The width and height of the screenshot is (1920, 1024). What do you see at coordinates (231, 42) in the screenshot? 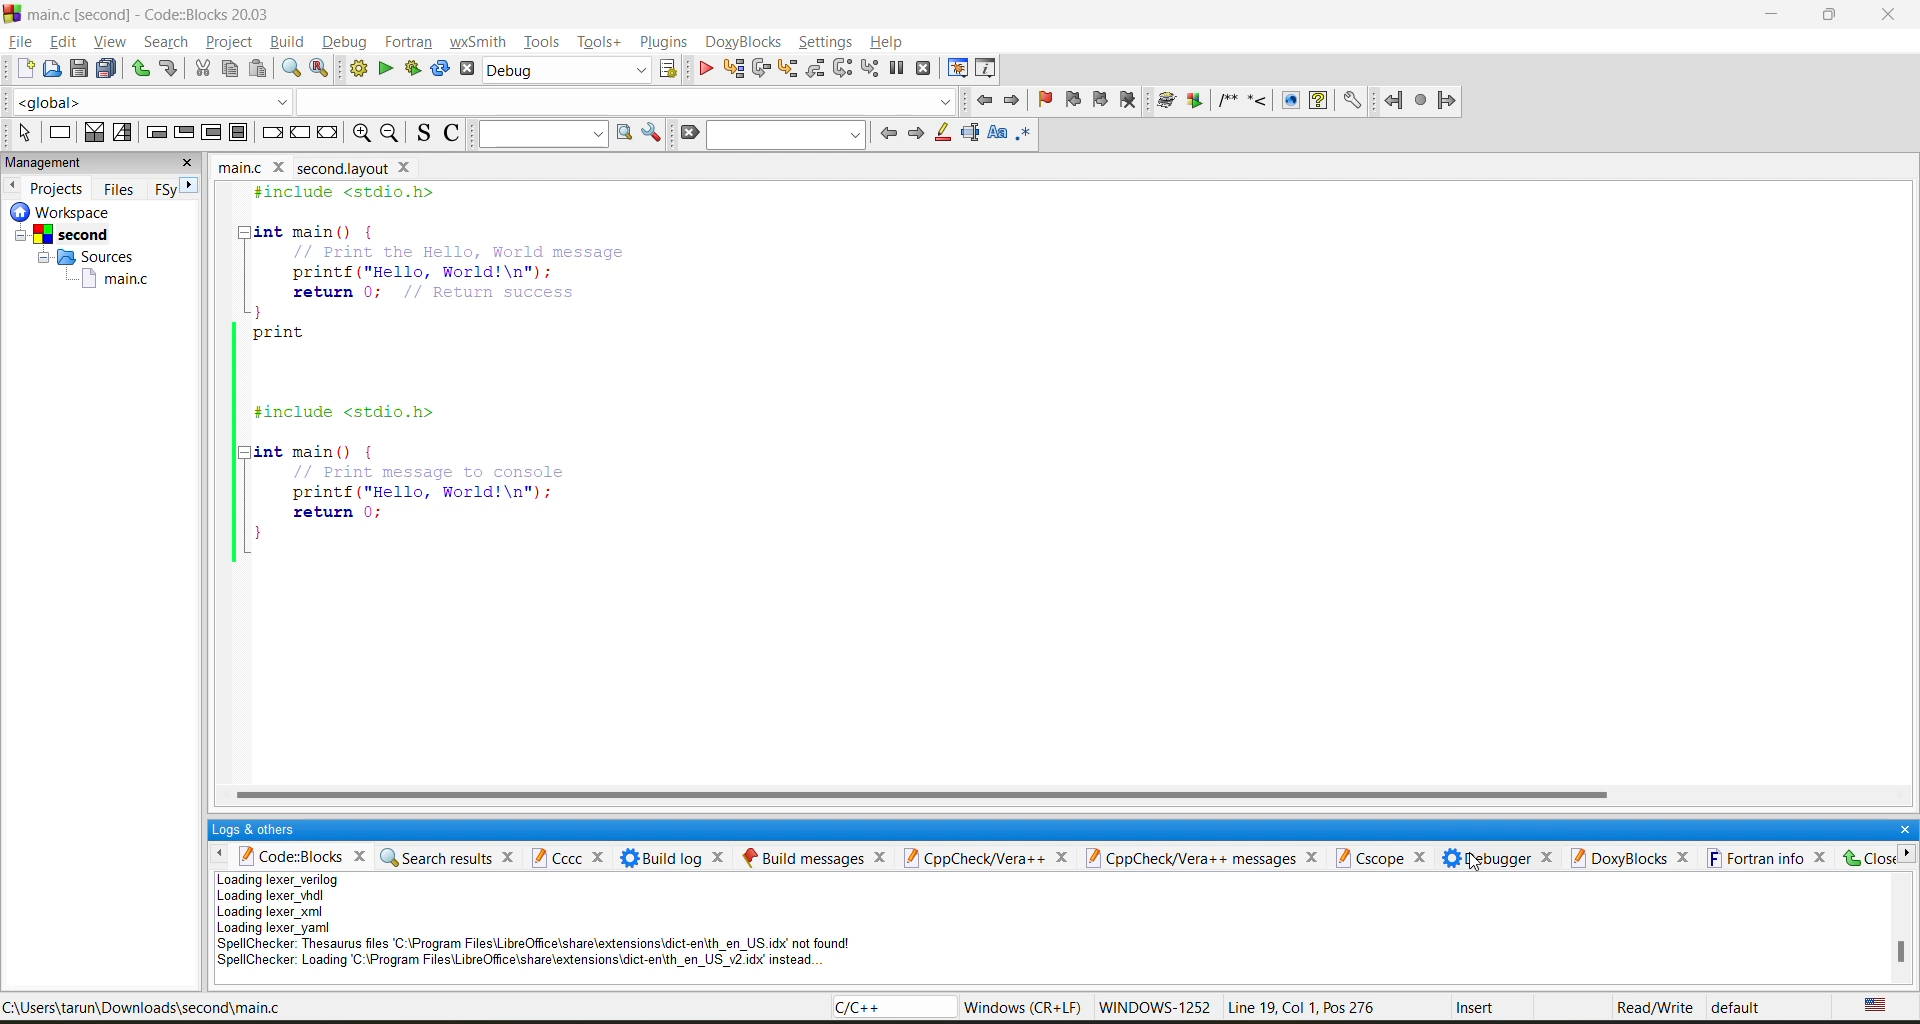
I see `project` at bounding box center [231, 42].